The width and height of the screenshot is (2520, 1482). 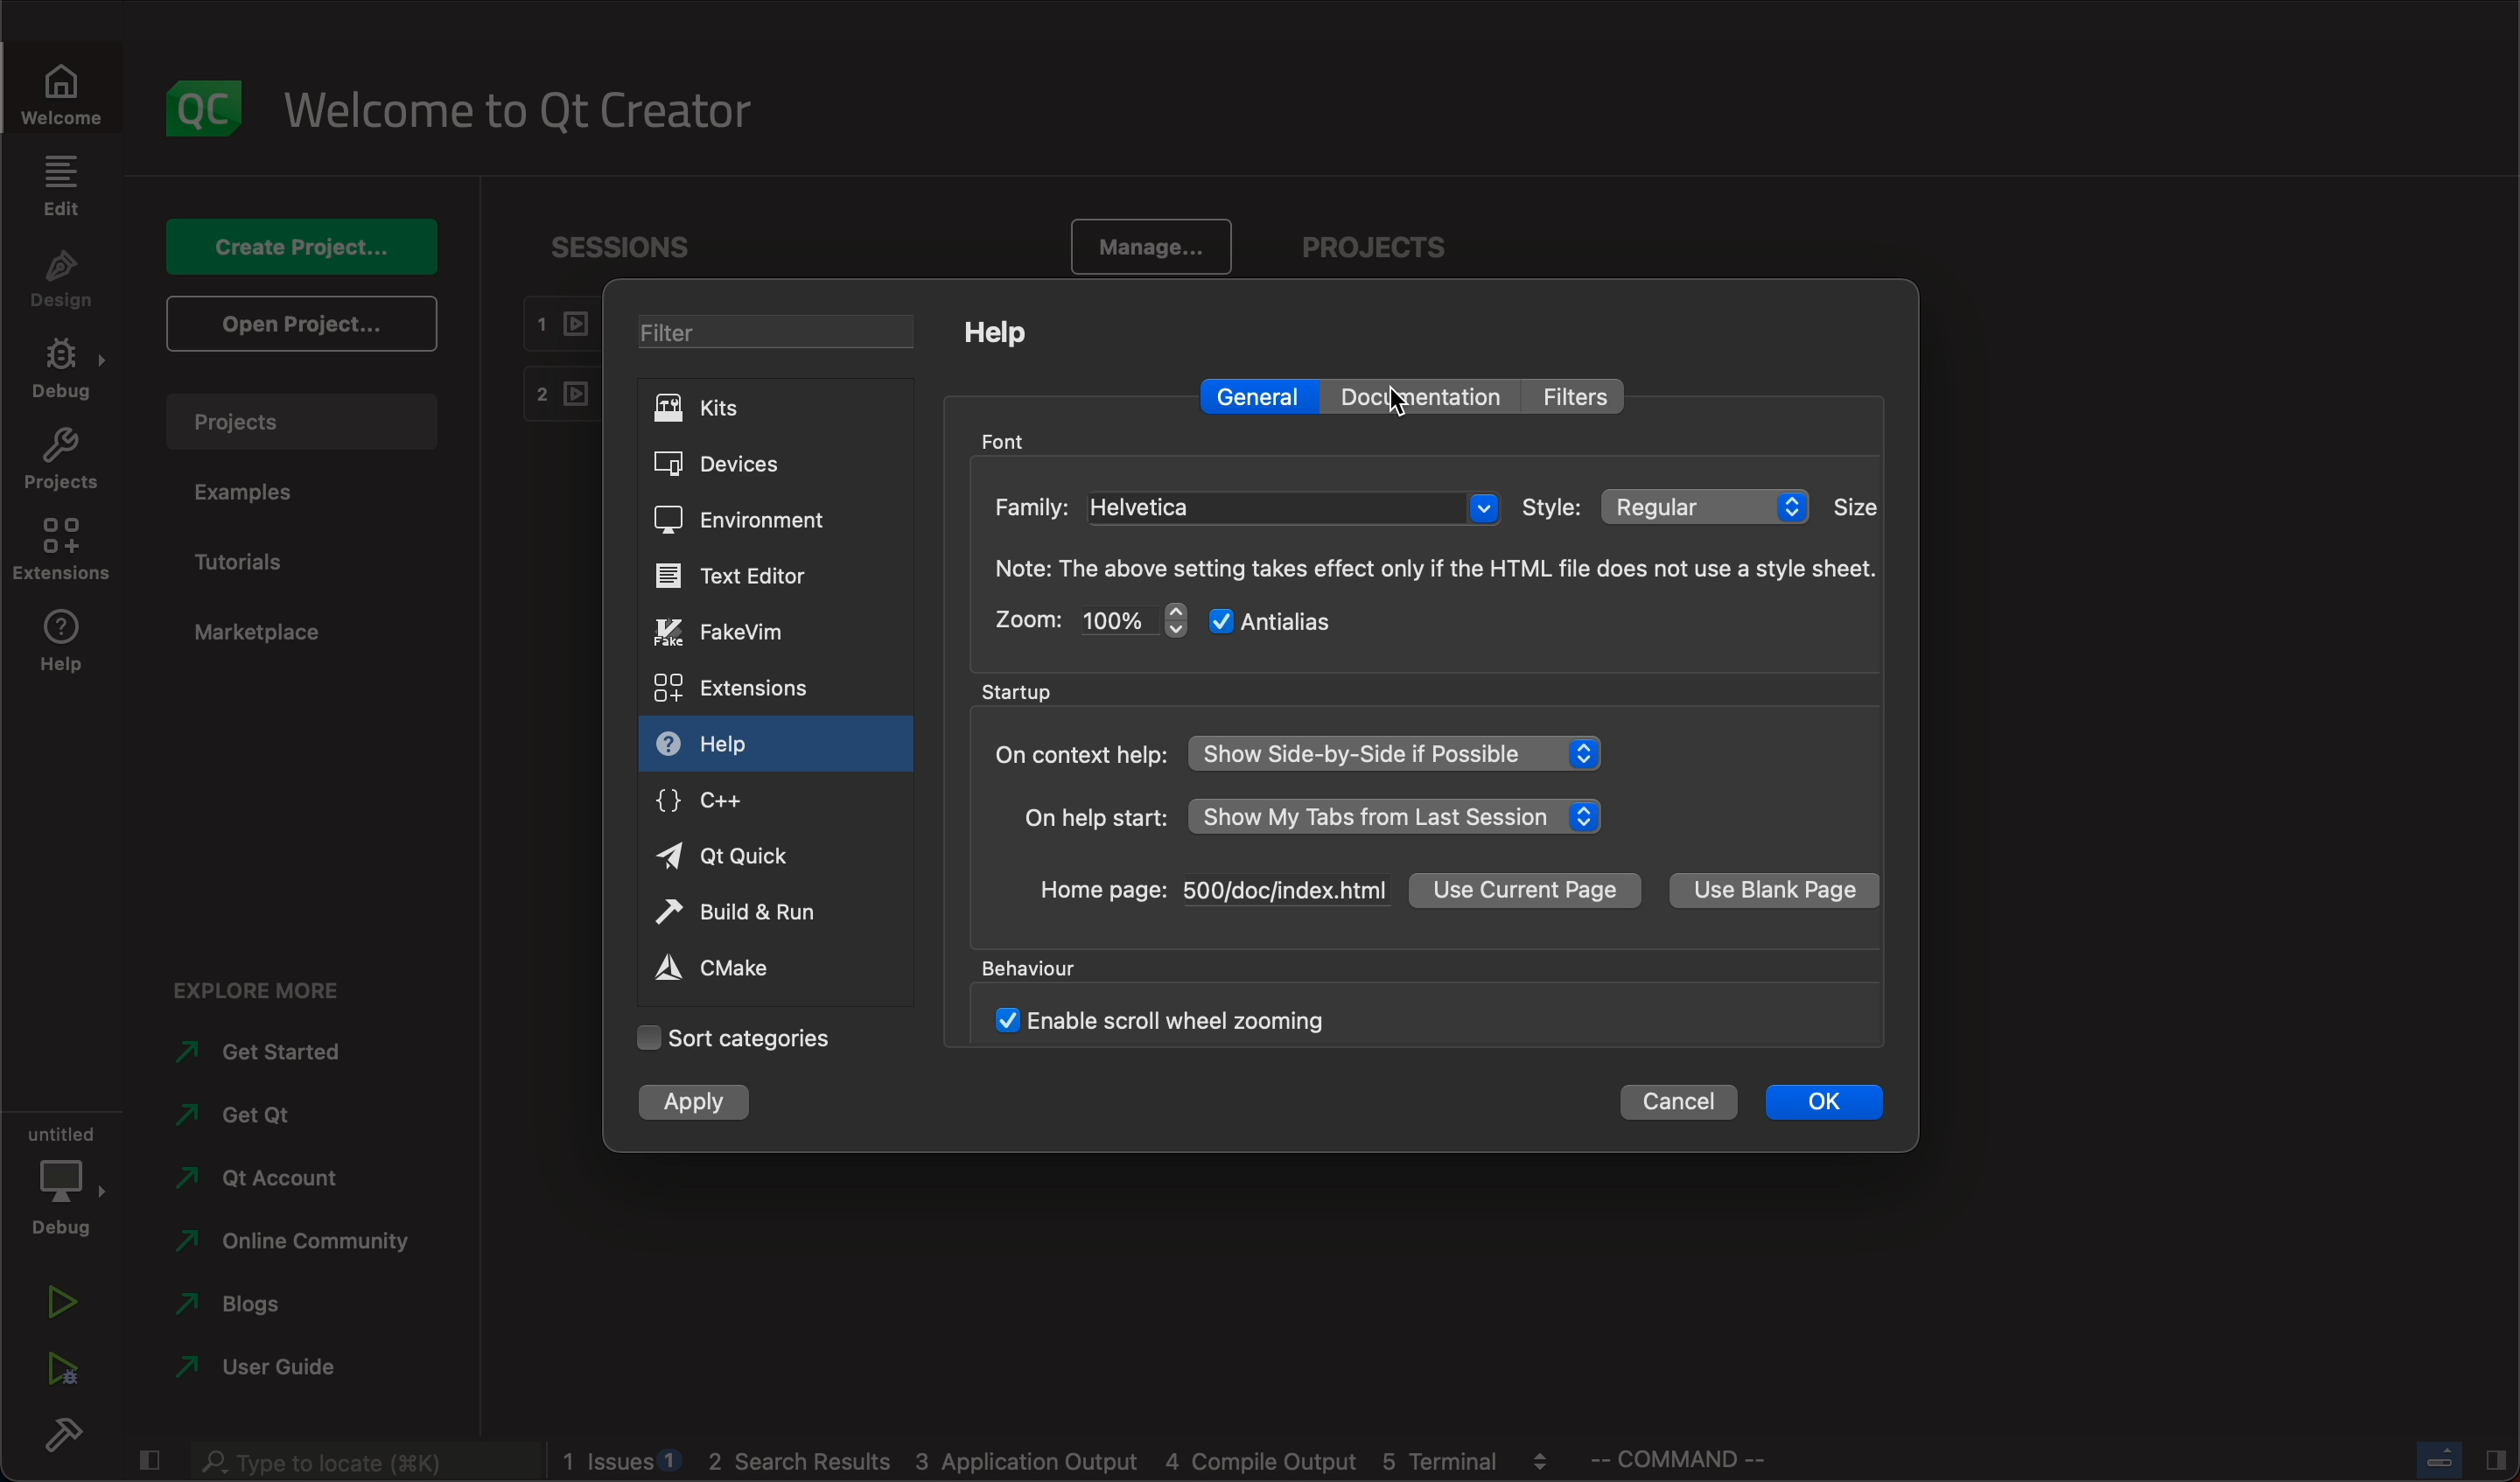 I want to click on build, so click(x=62, y=1434).